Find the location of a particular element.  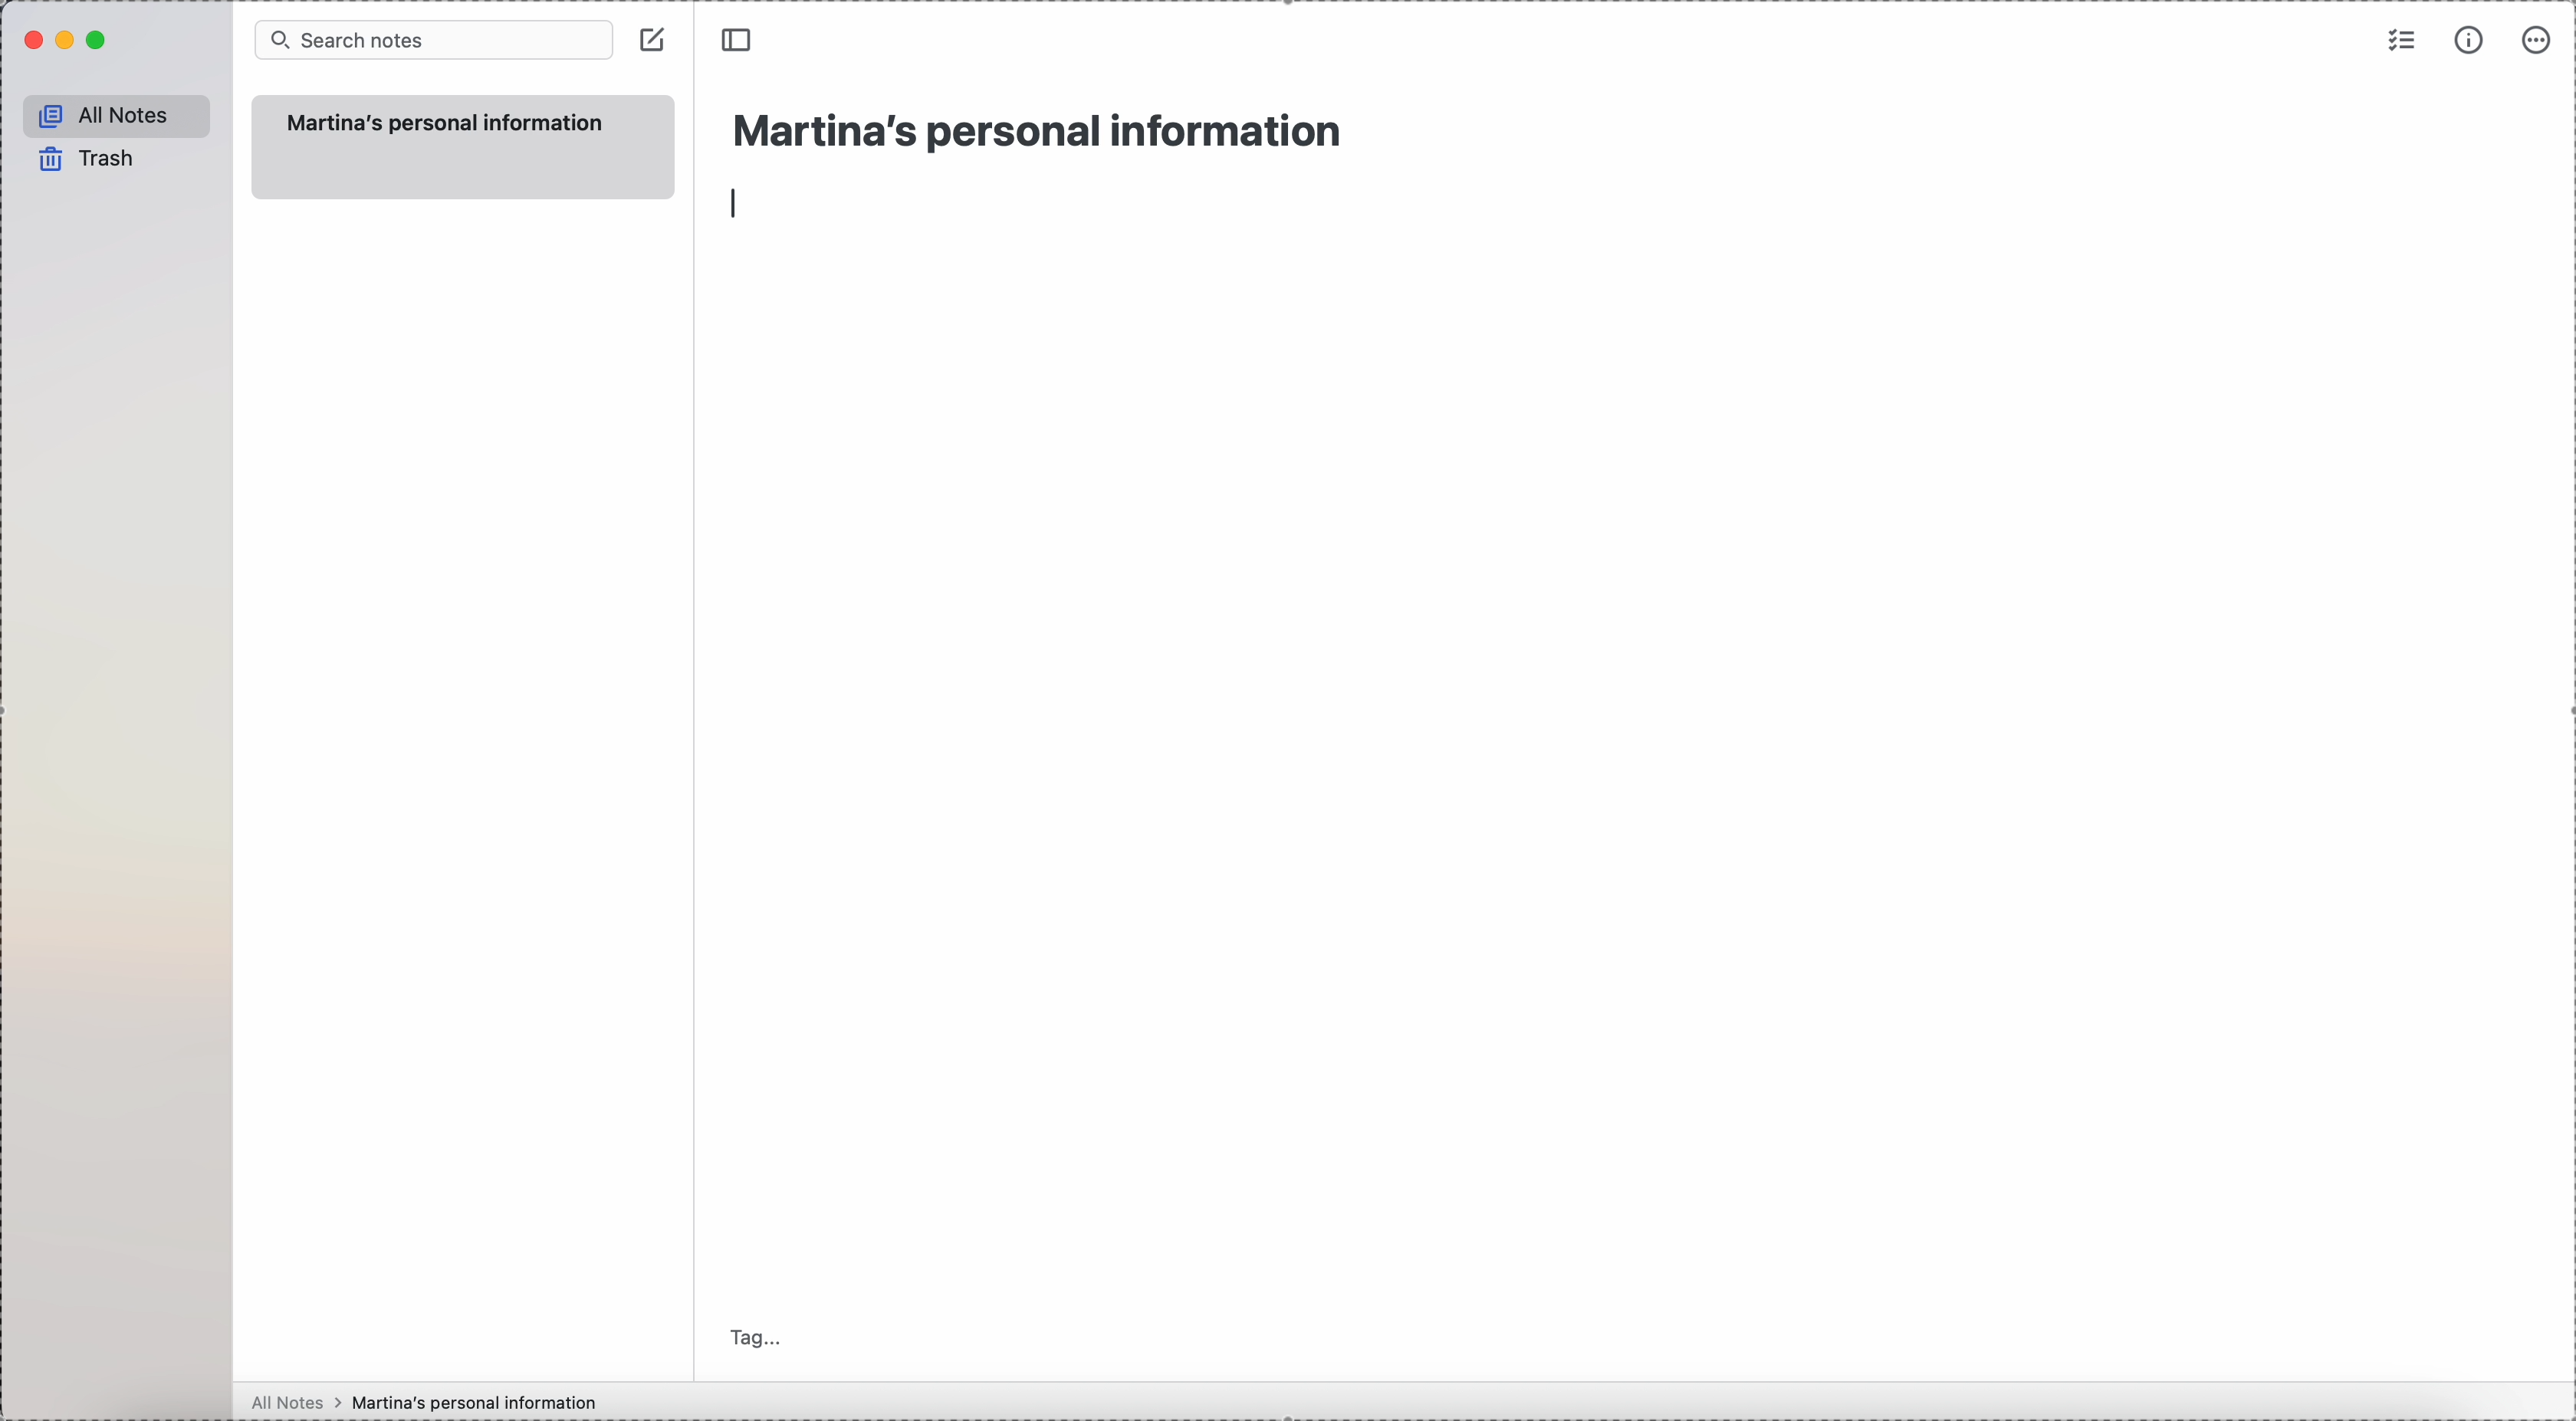

all notes is located at coordinates (115, 115).